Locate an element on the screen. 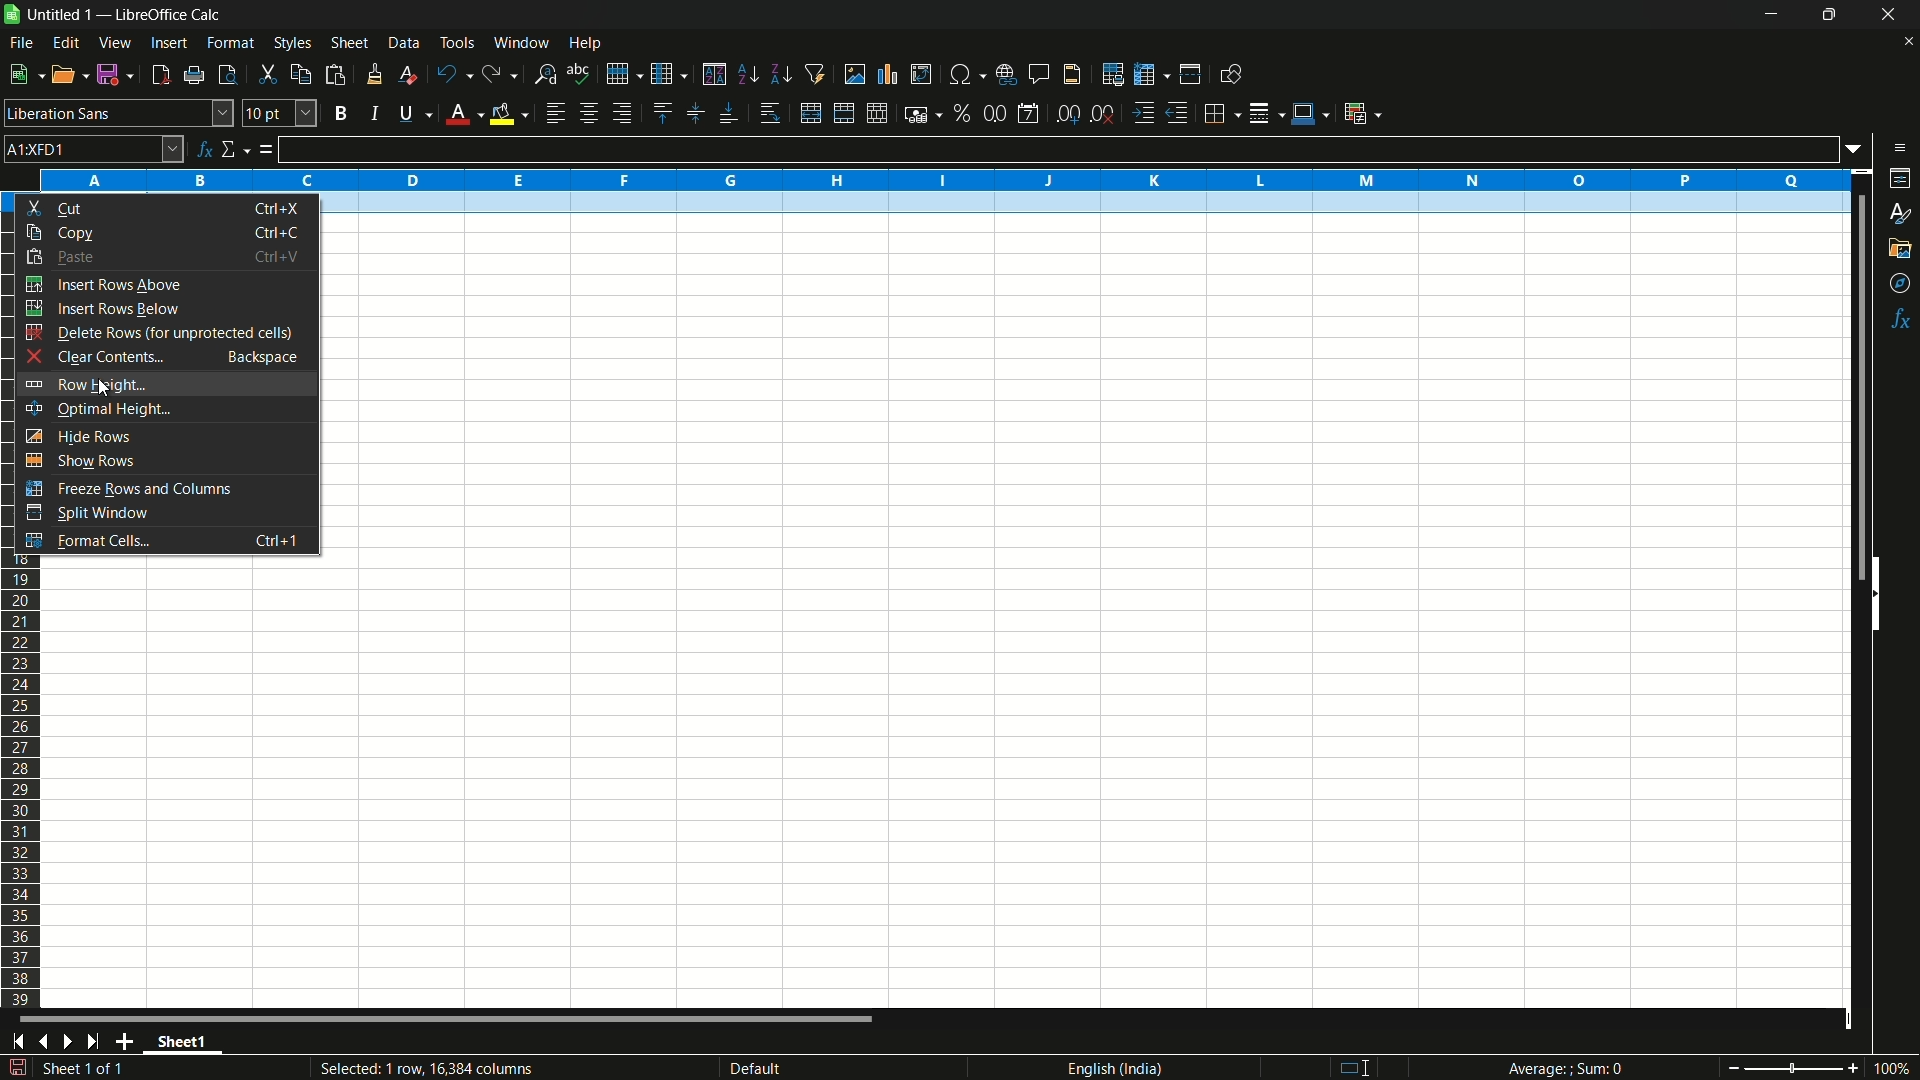 Image resolution: width=1920 pixels, height=1080 pixels. align right is located at coordinates (620, 114).